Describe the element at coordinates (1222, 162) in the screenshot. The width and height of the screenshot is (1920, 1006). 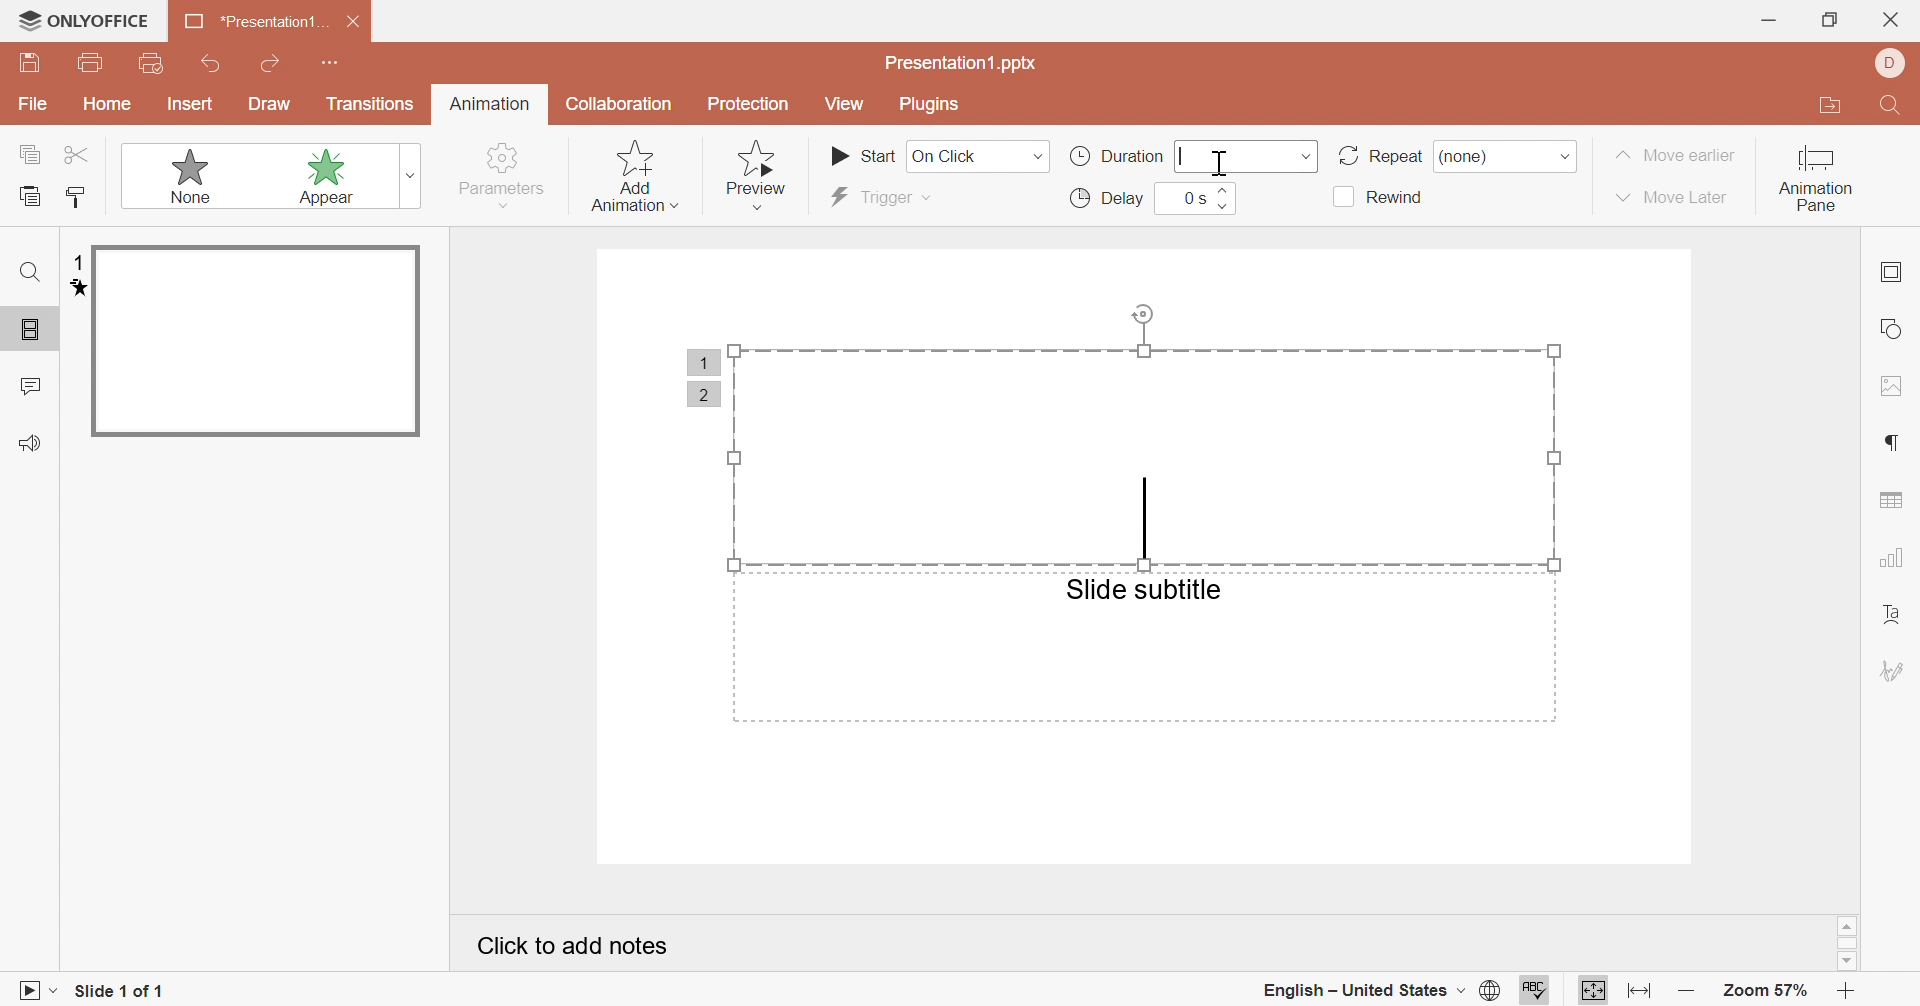
I see `cursor` at that location.